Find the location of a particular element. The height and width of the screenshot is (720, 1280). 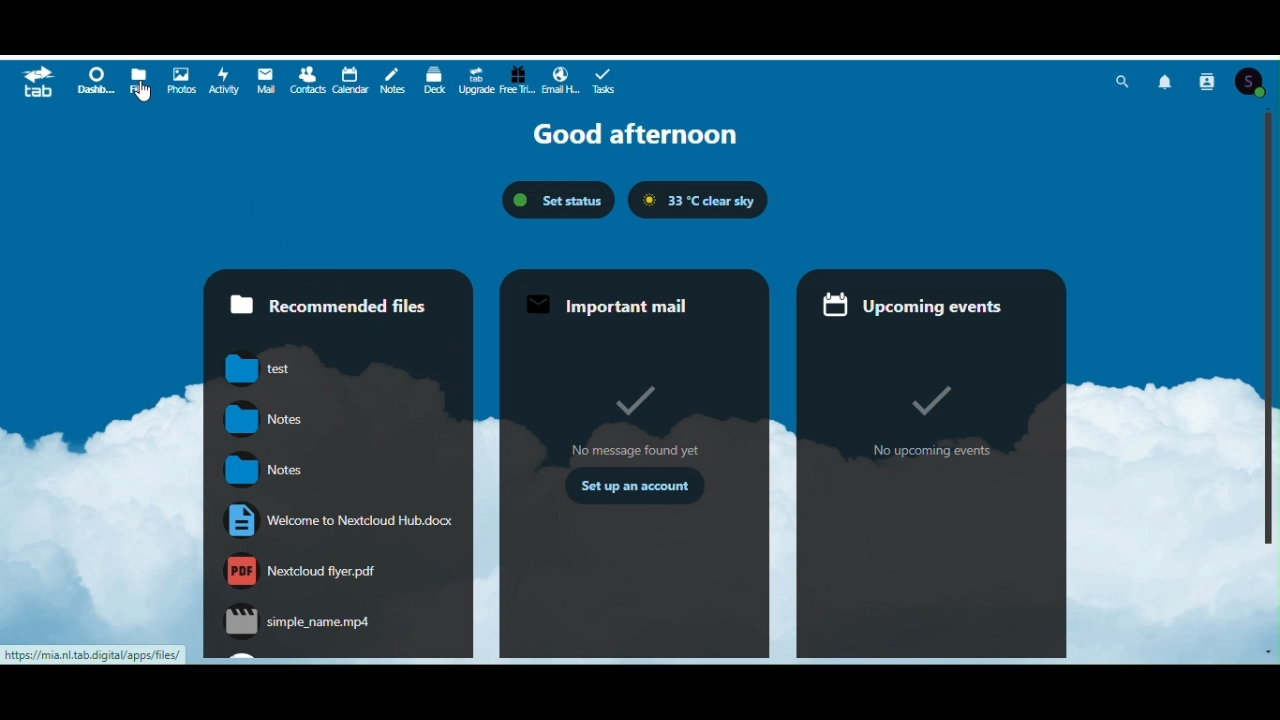

Email hosting is located at coordinates (561, 78).